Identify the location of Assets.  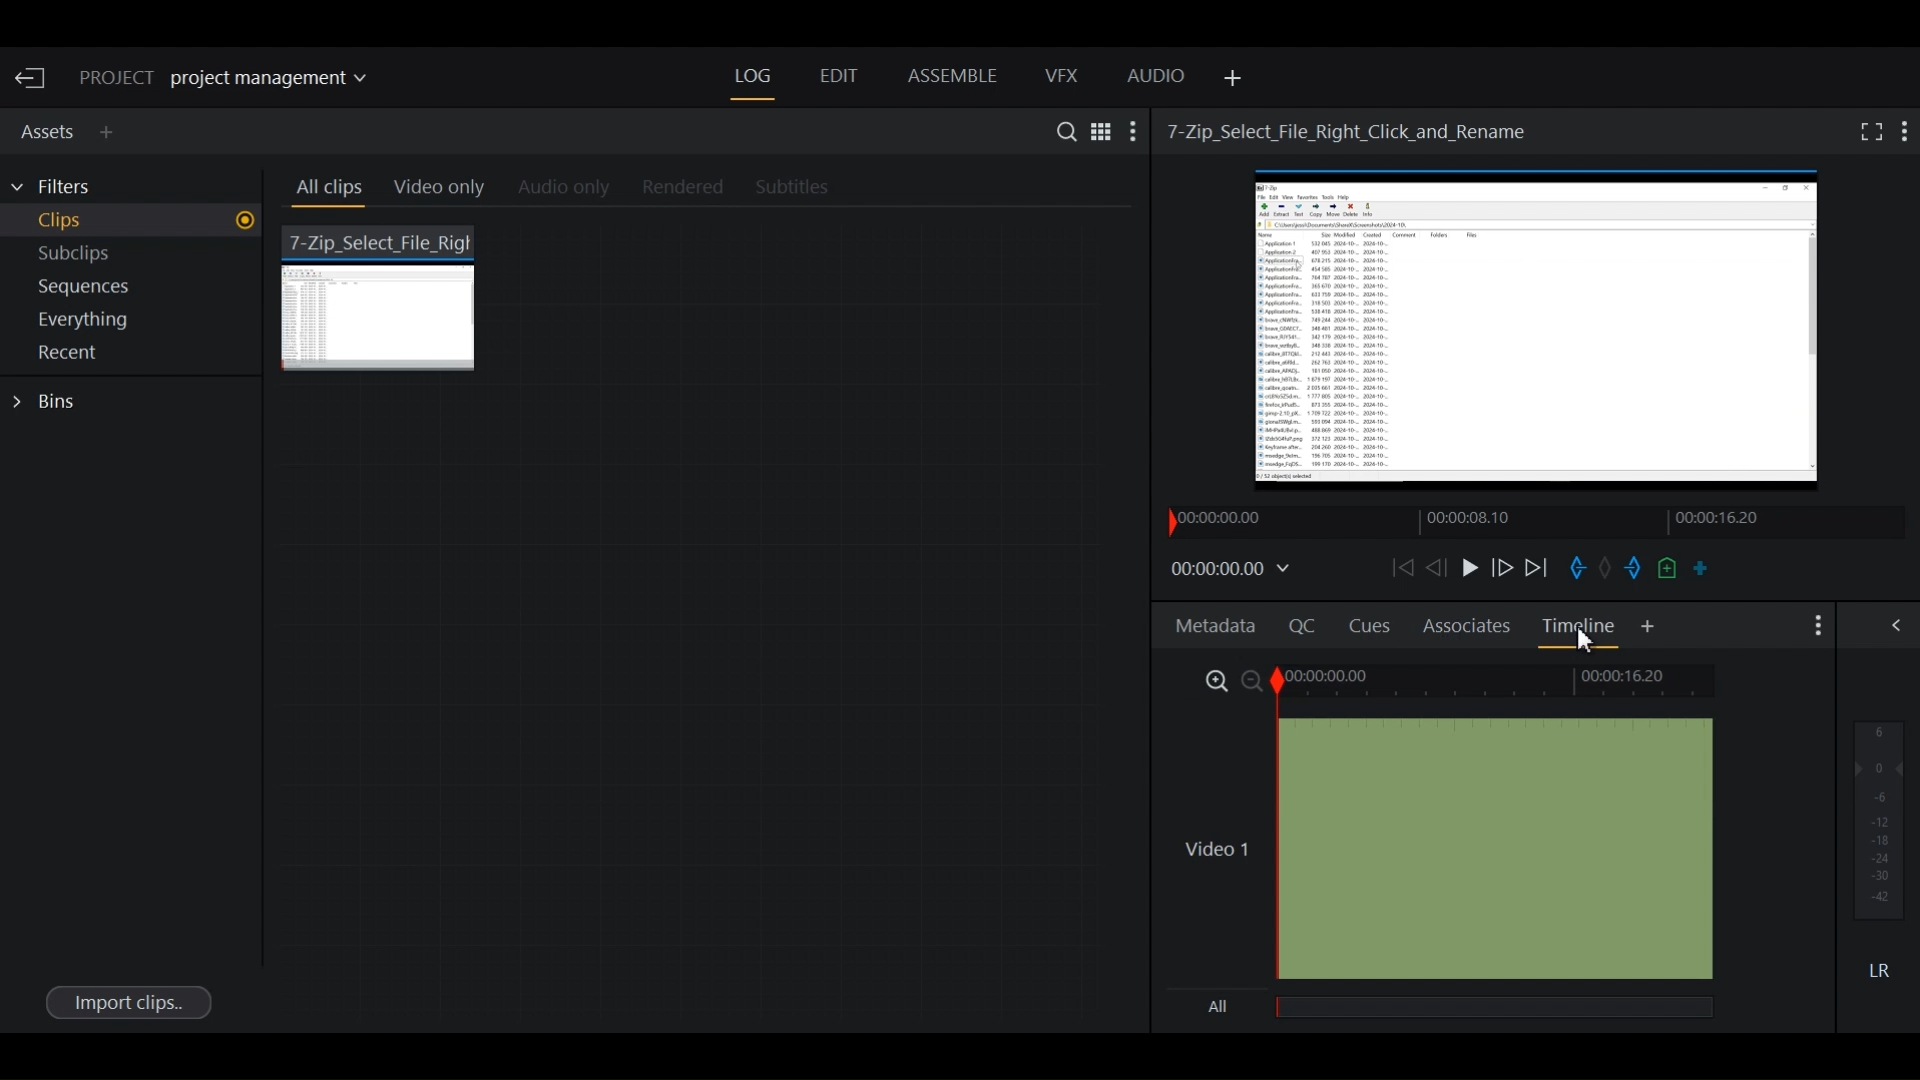
(44, 129).